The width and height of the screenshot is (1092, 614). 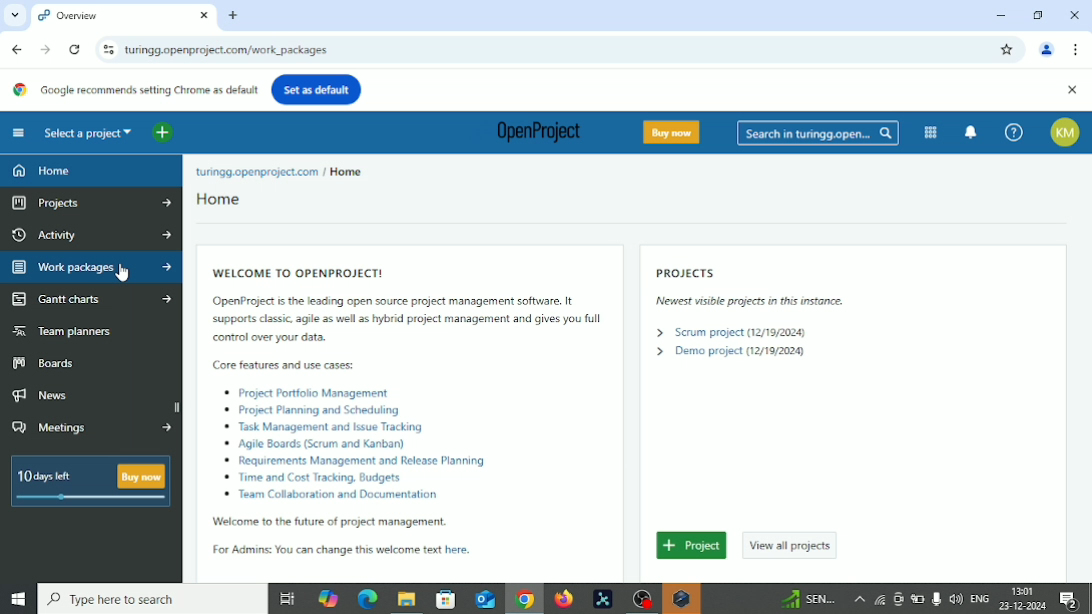 What do you see at coordinates (254, 171) in the screenshot?
I see `| tunngg.openproject.com` at bounding box center [254, 171].